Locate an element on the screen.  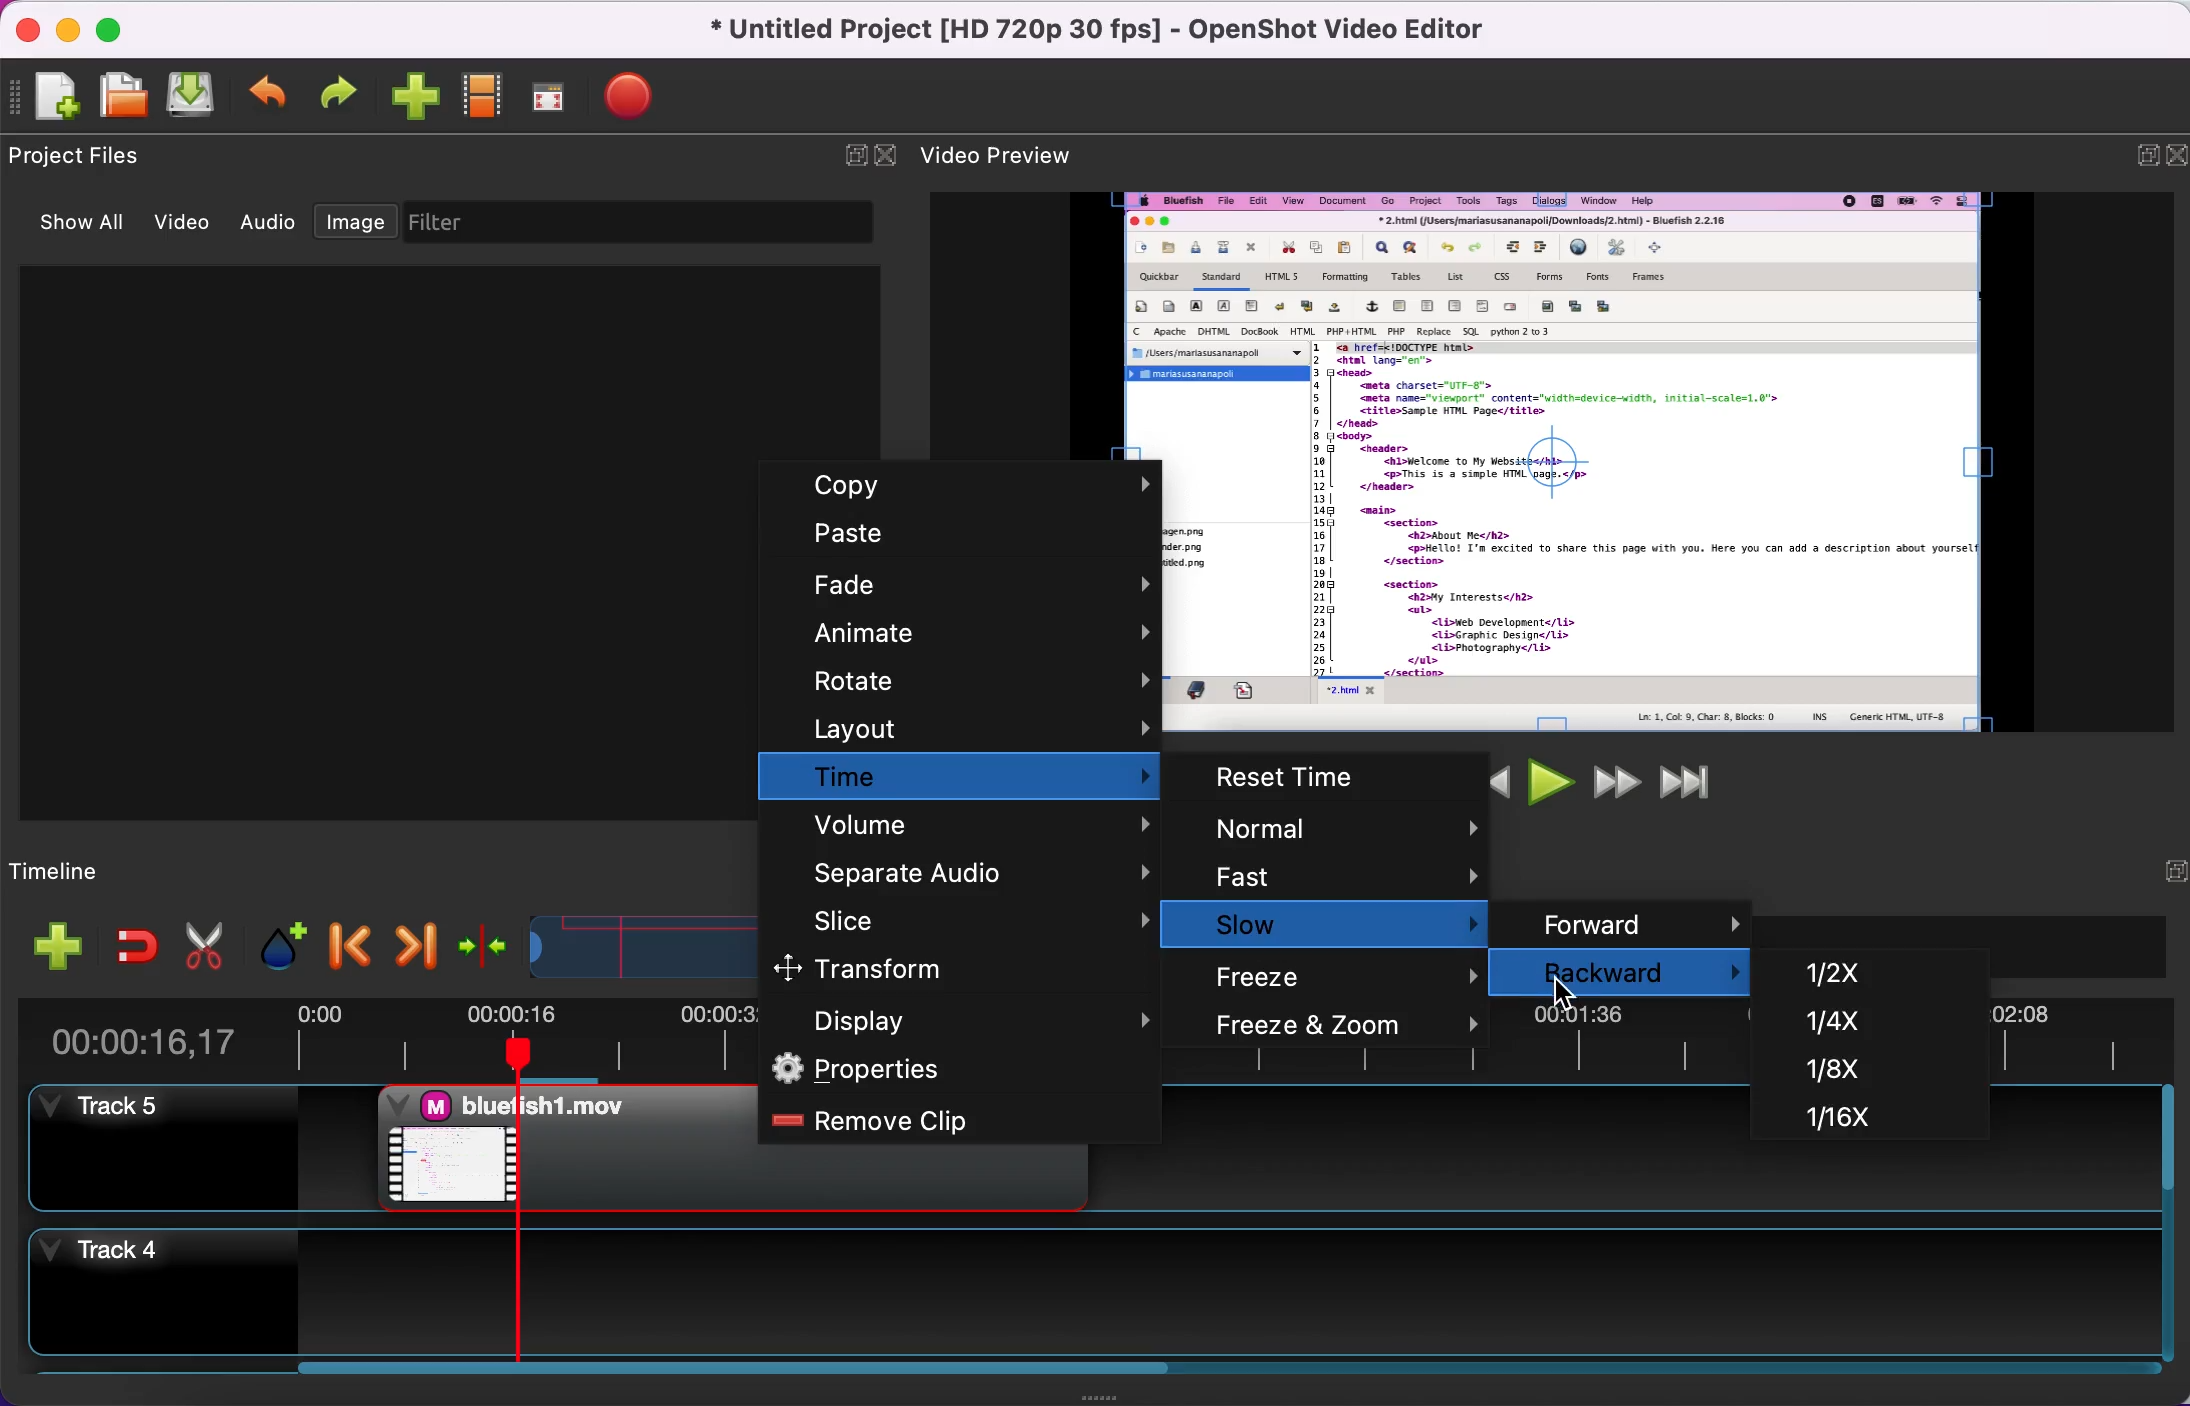
paste is located at coordinates (962, 533).